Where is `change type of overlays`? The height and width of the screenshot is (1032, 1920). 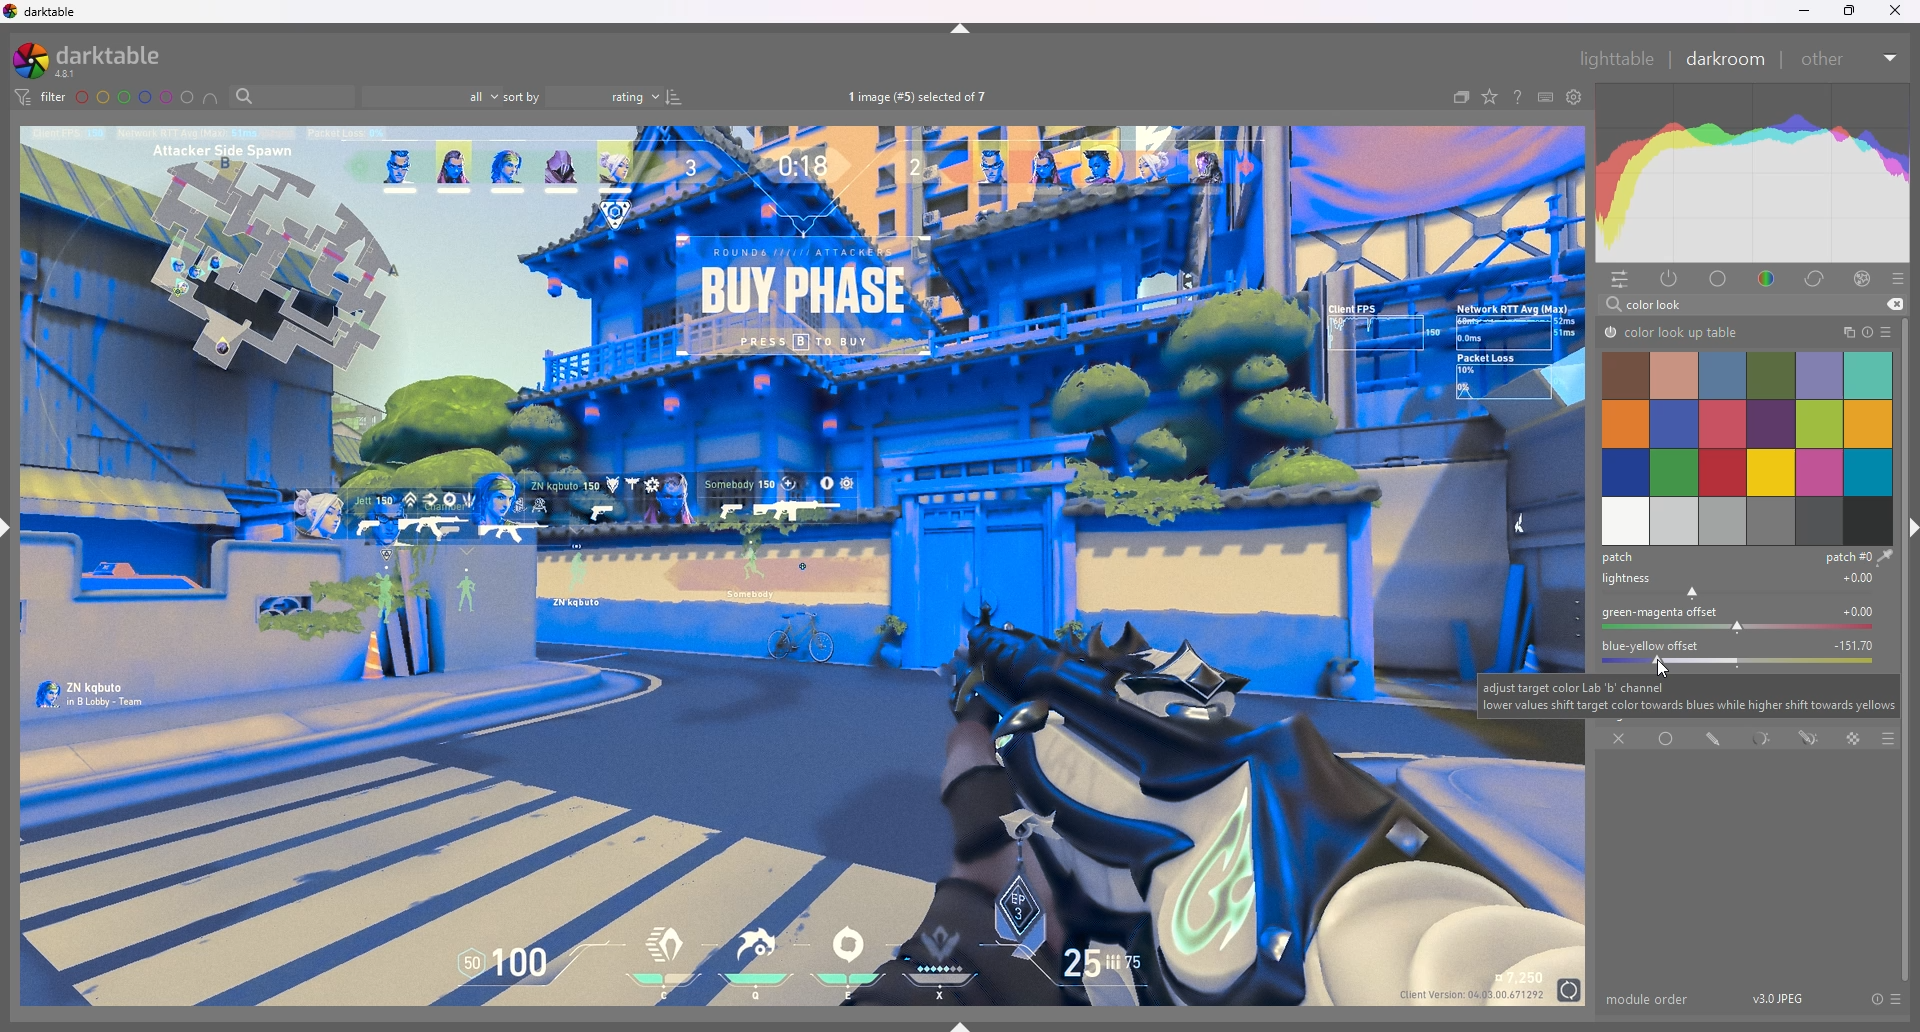
change type of overlays is located at coordinates (1490, 97).